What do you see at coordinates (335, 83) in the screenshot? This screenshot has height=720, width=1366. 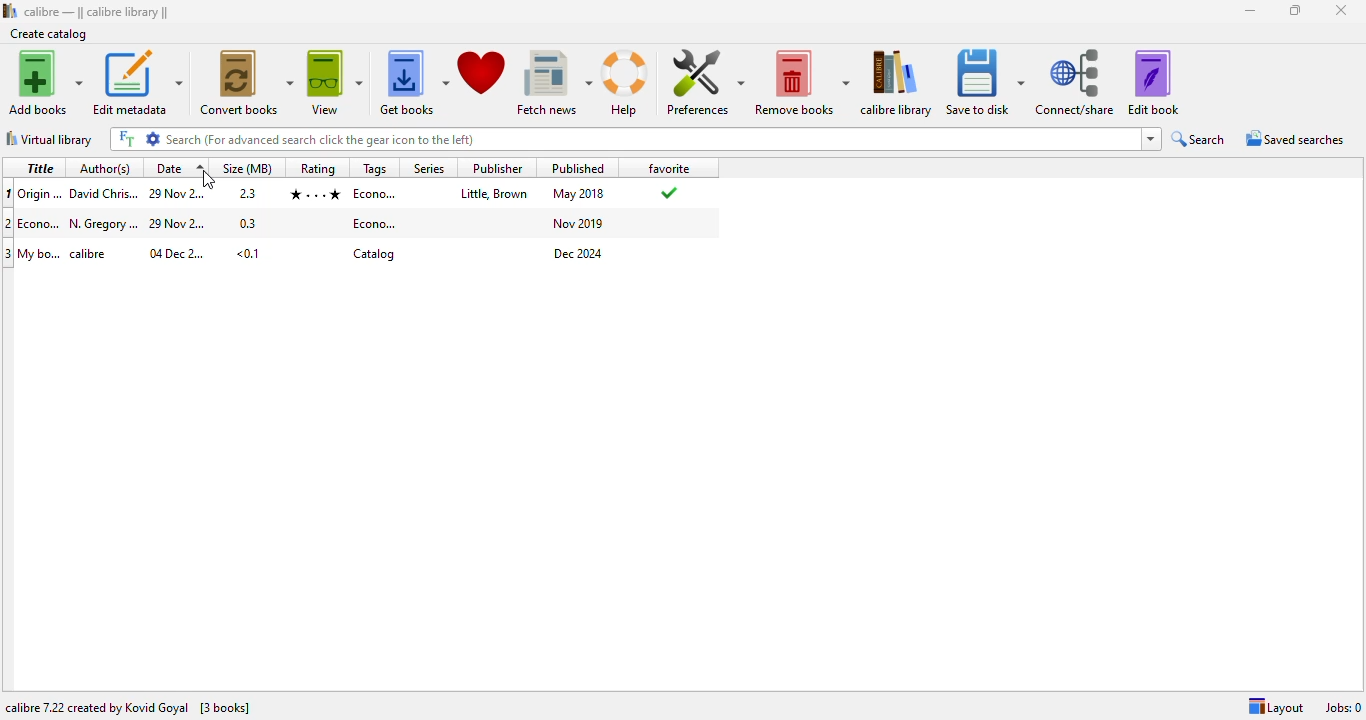 I see `view` at bounding box center [335, 83].